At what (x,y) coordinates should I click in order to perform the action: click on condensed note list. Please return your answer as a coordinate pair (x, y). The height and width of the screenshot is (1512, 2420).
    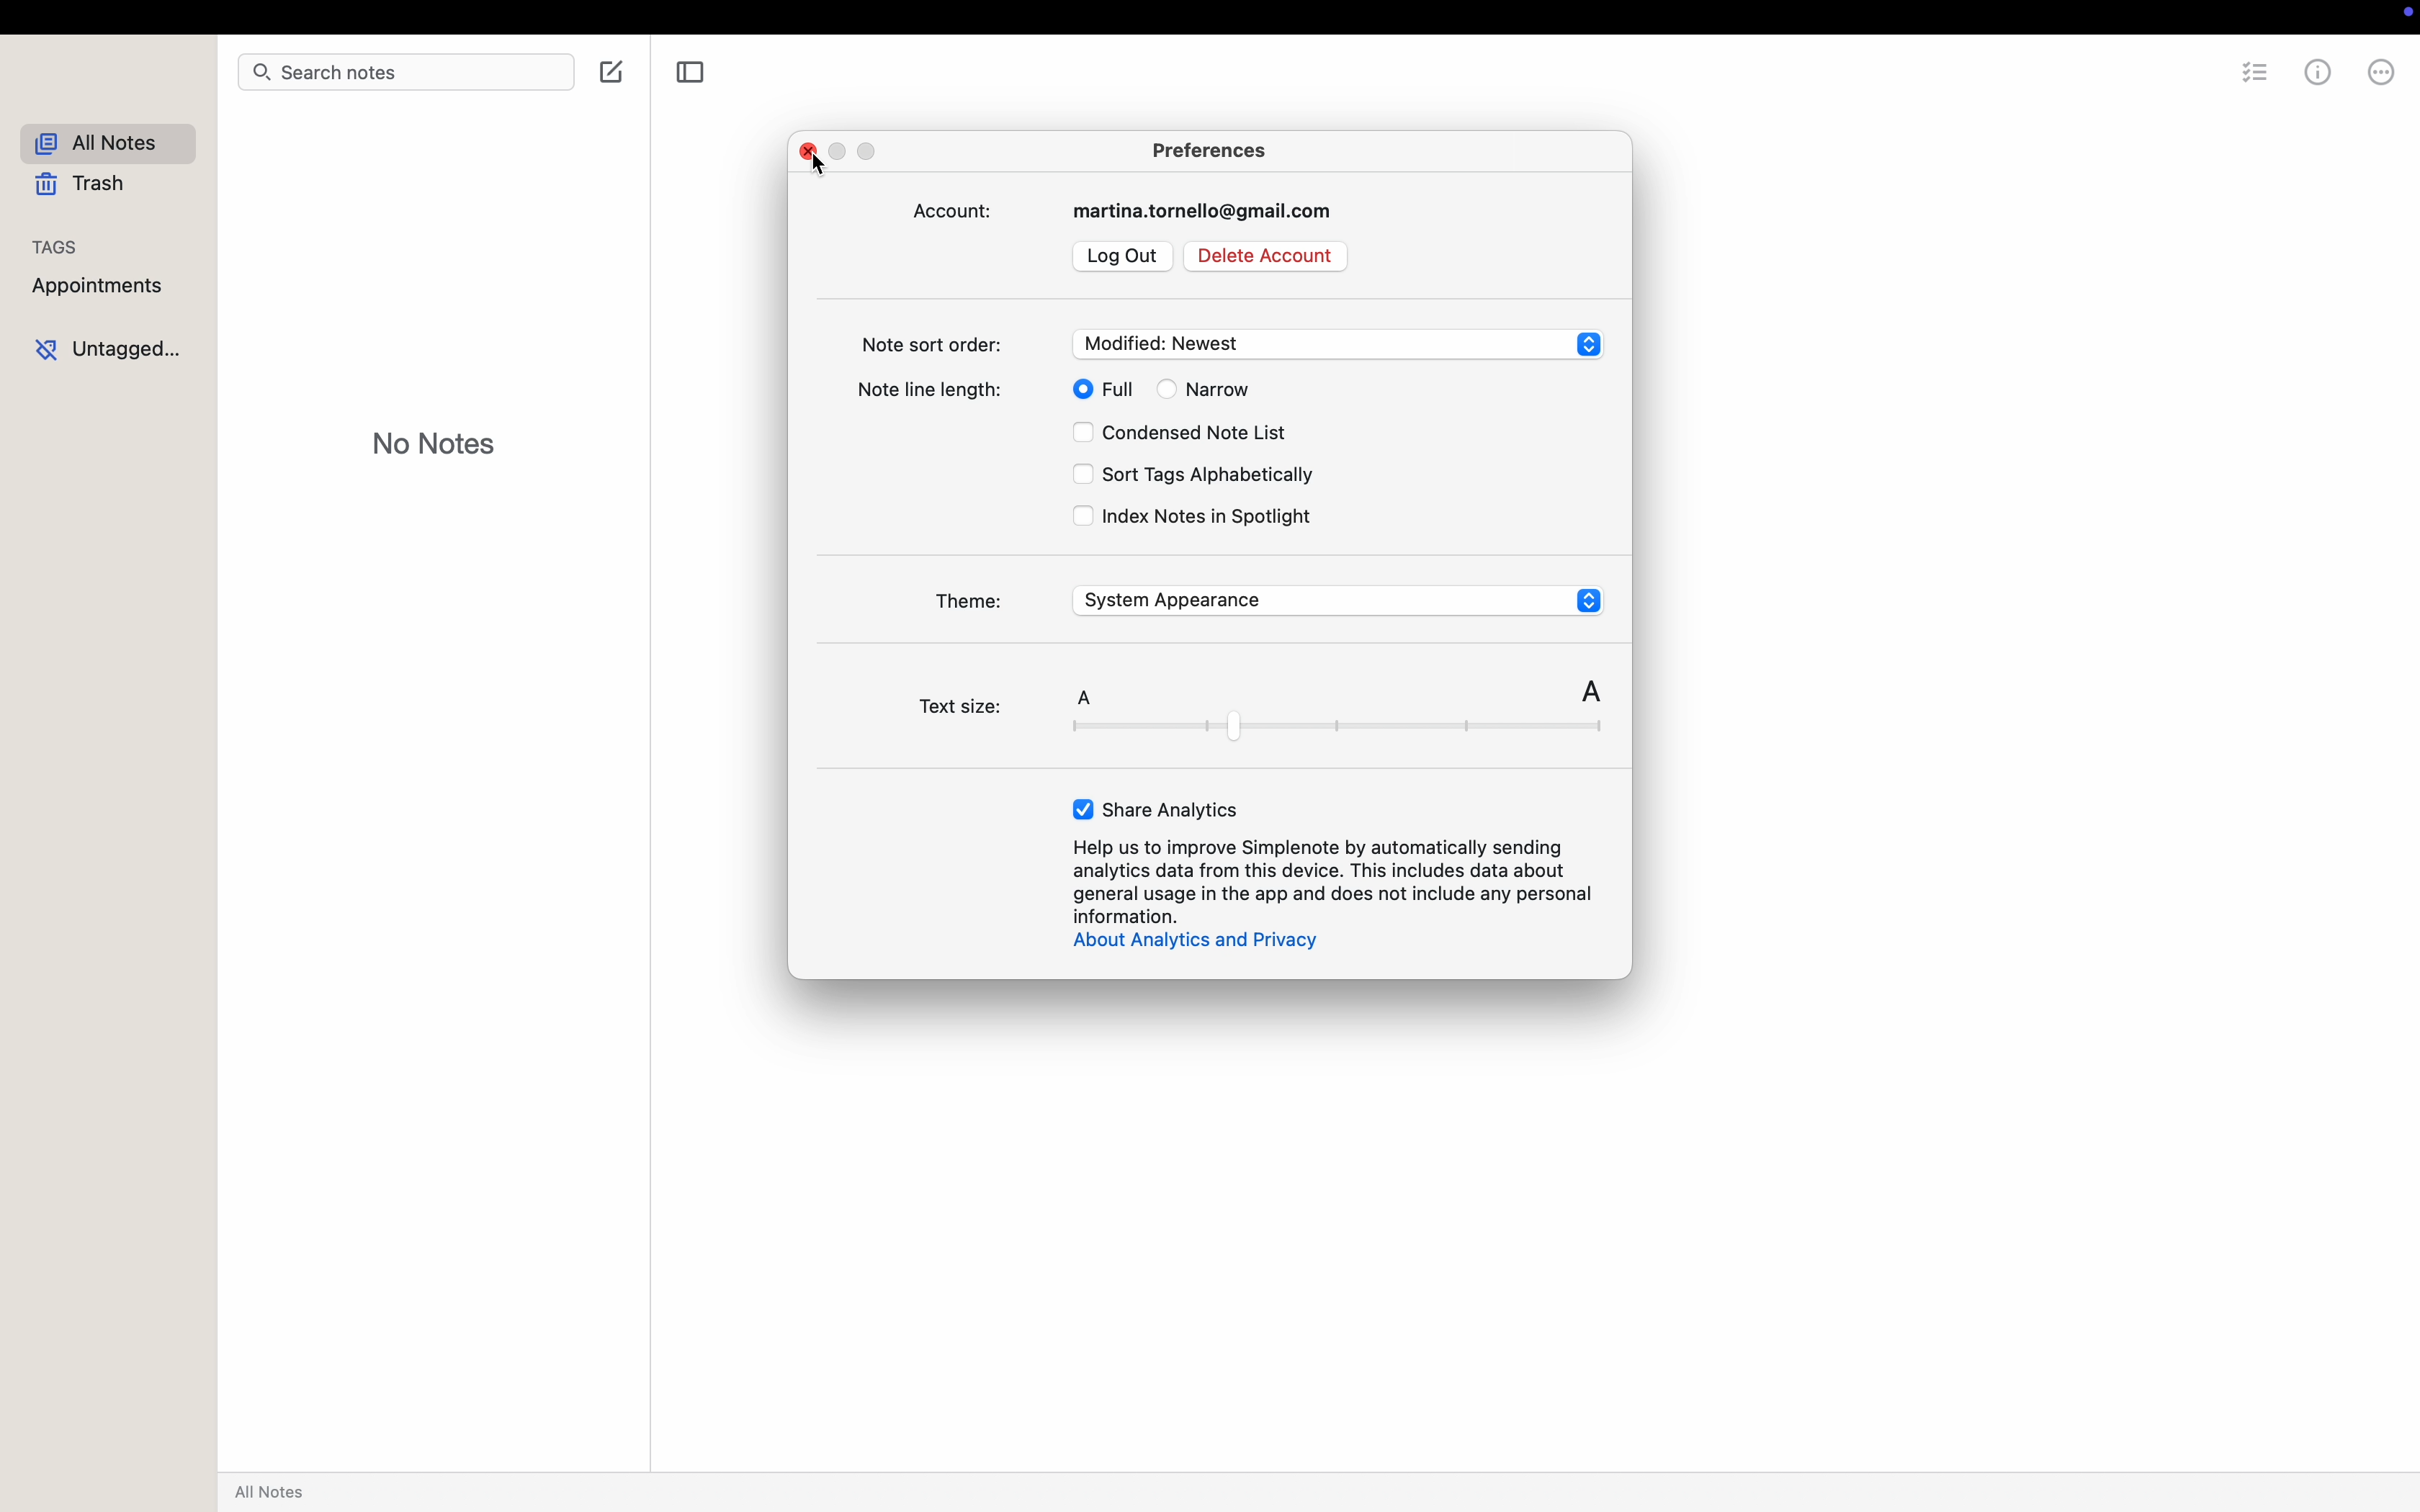
    Looking at the image, I should click on (1187, 432).